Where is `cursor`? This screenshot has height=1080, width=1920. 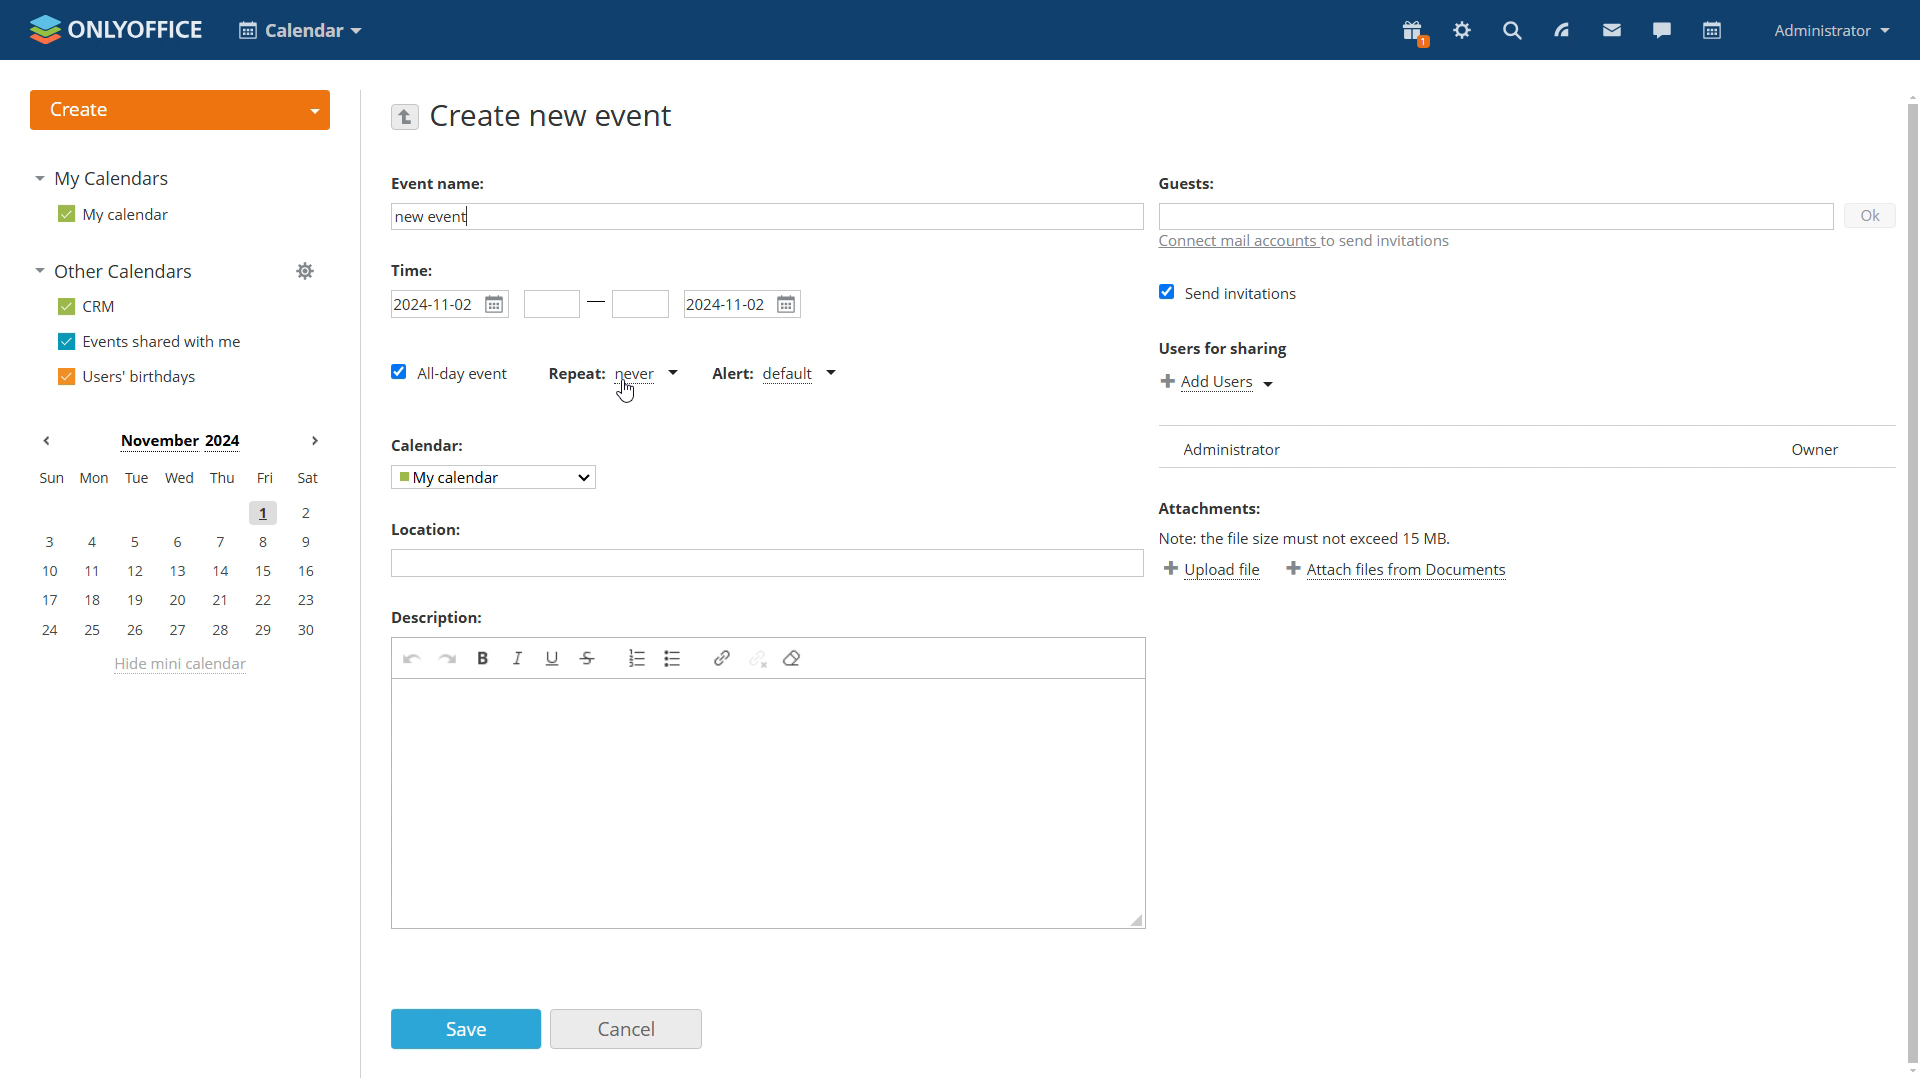 cursor is located at coordinates (627, 390).